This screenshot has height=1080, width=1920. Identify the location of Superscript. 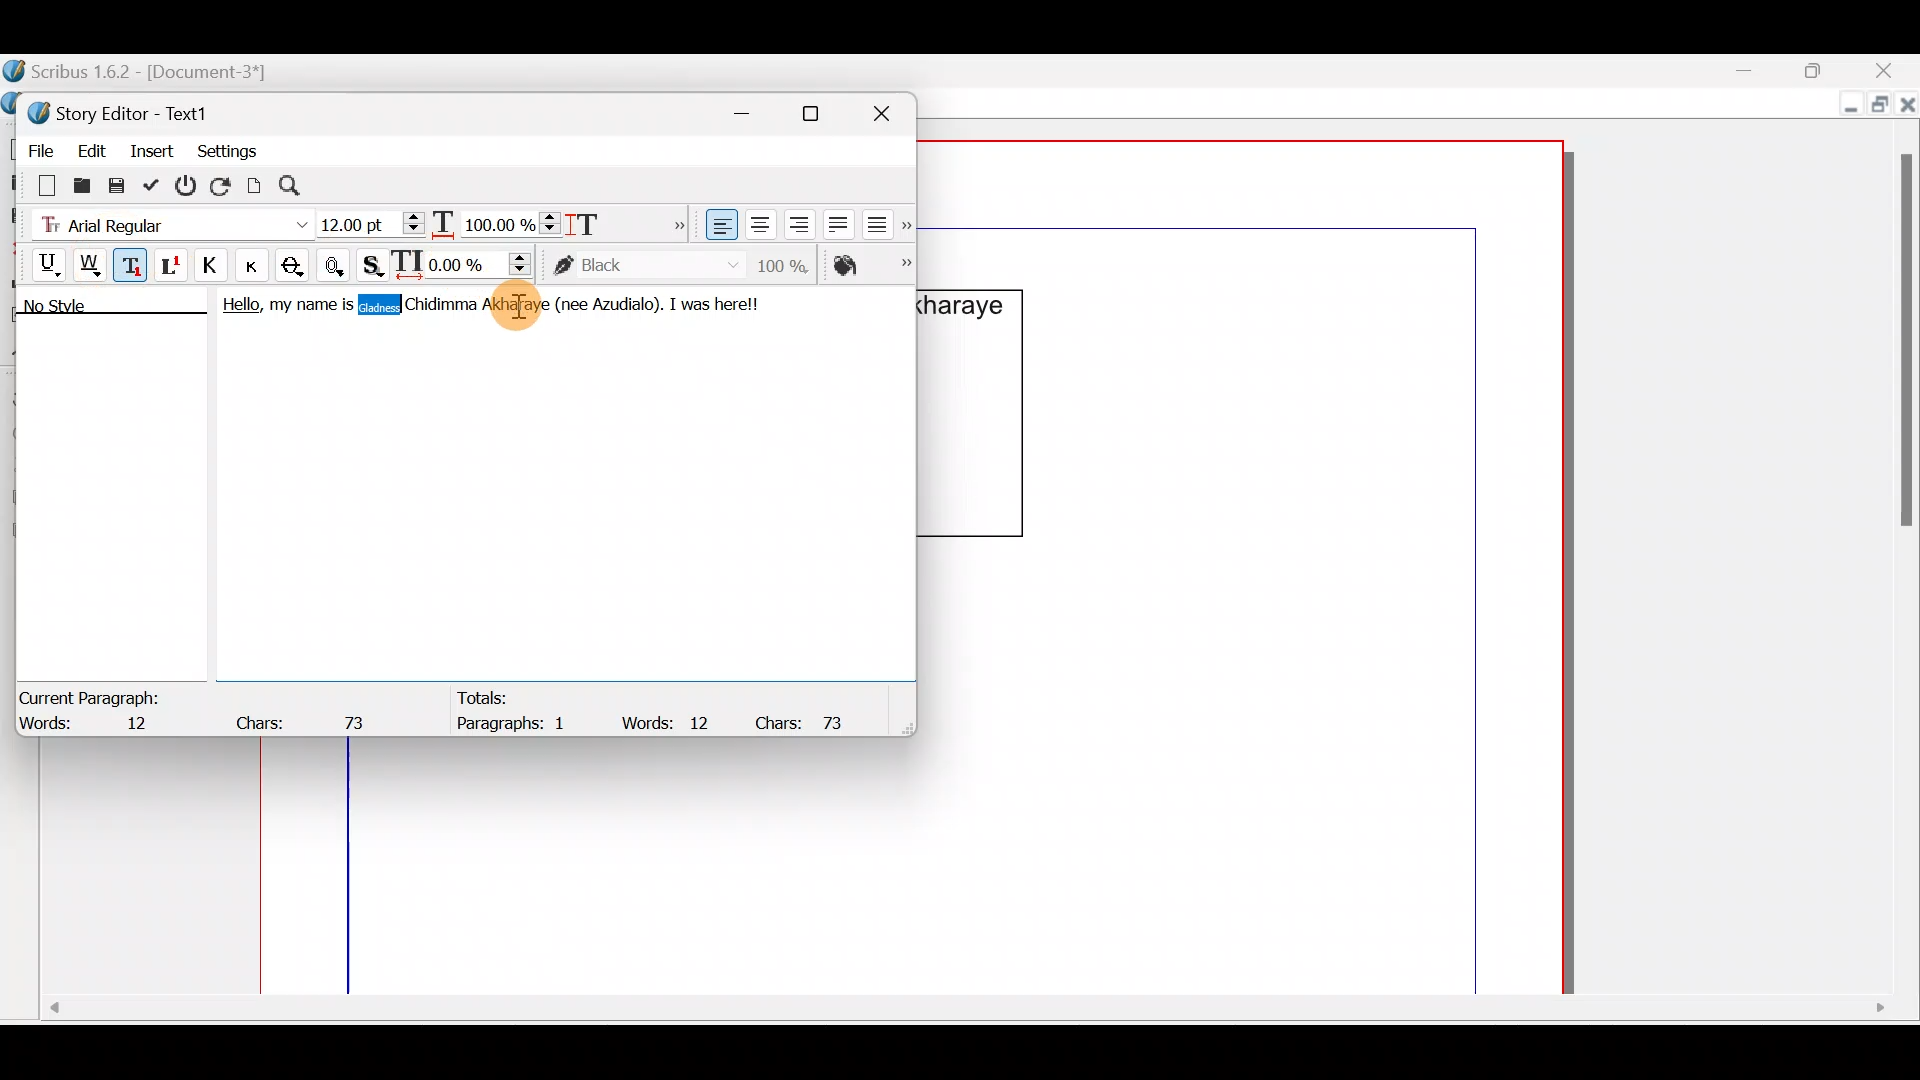
(173, 268).